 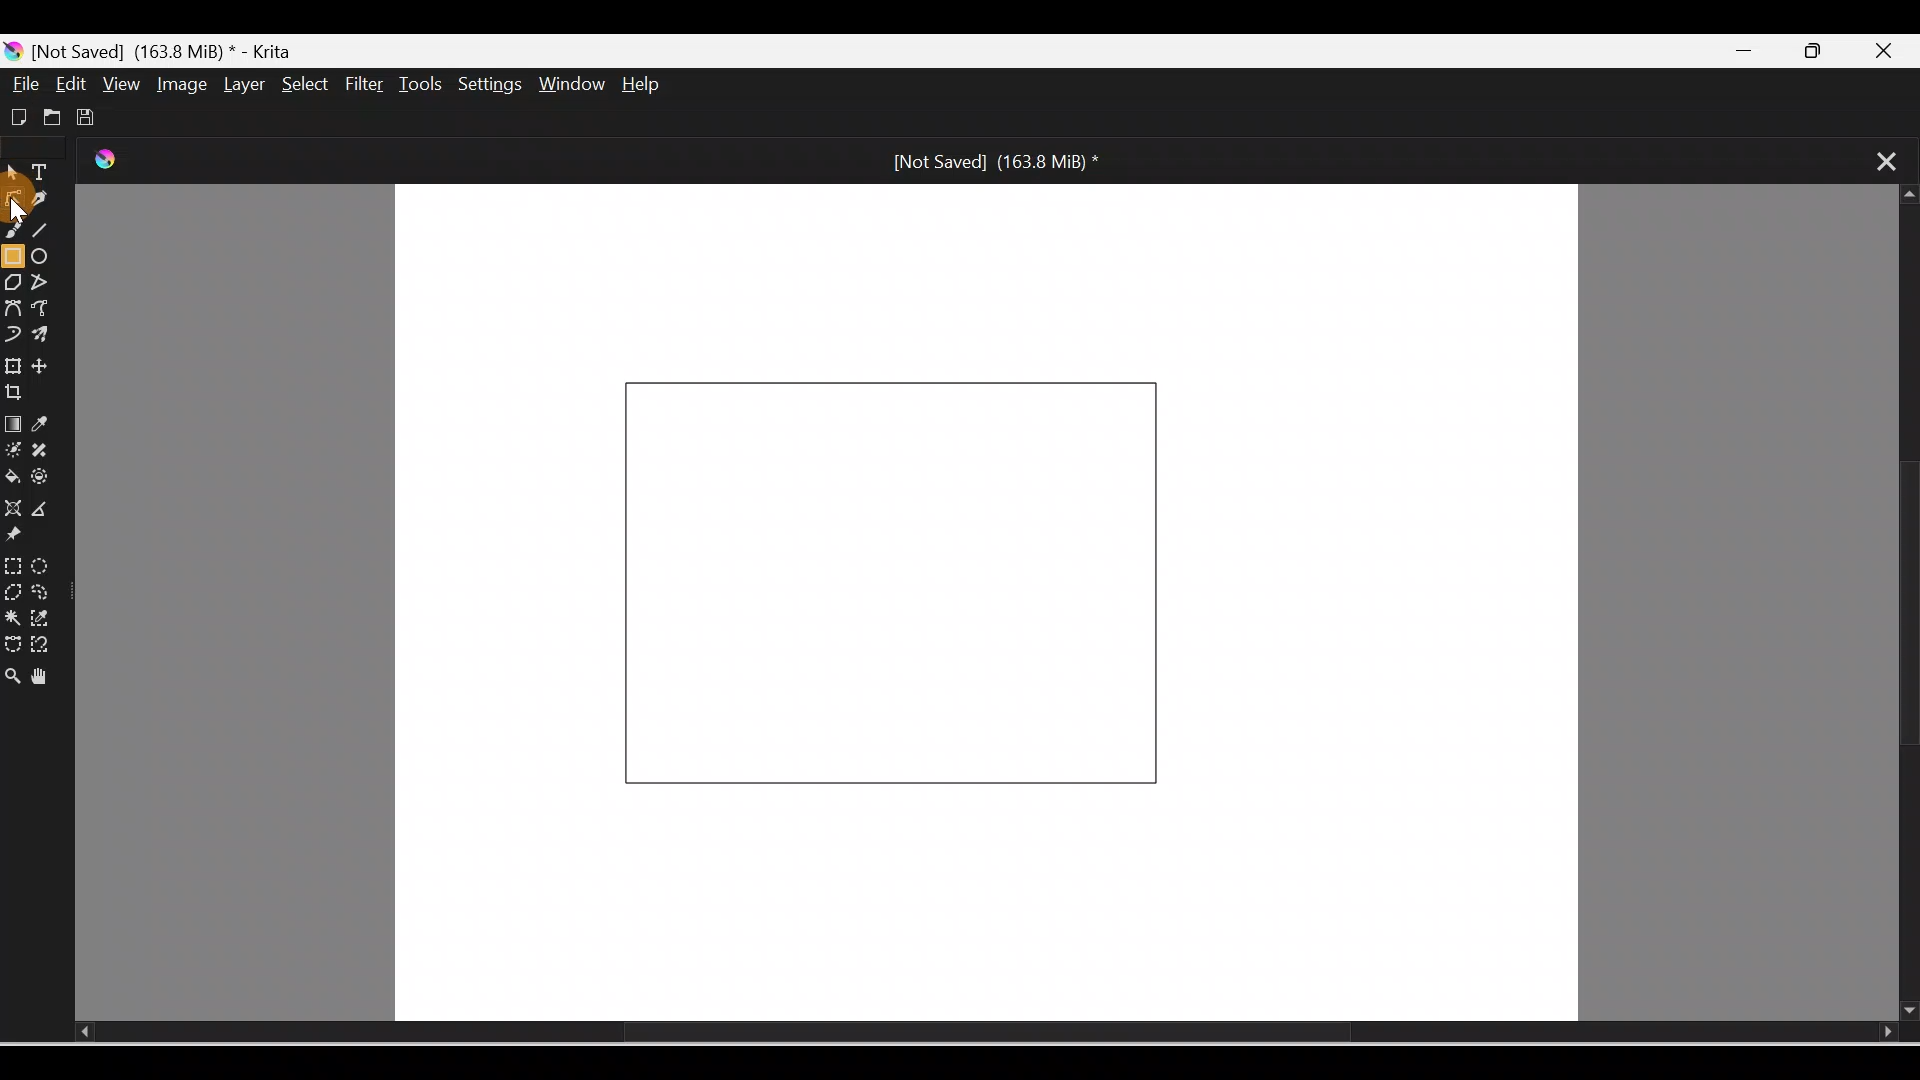 What do you see at coordinates (46, 592) in the screenshot?
I see `Freehand selection tool` at bounding box center [46, 592].